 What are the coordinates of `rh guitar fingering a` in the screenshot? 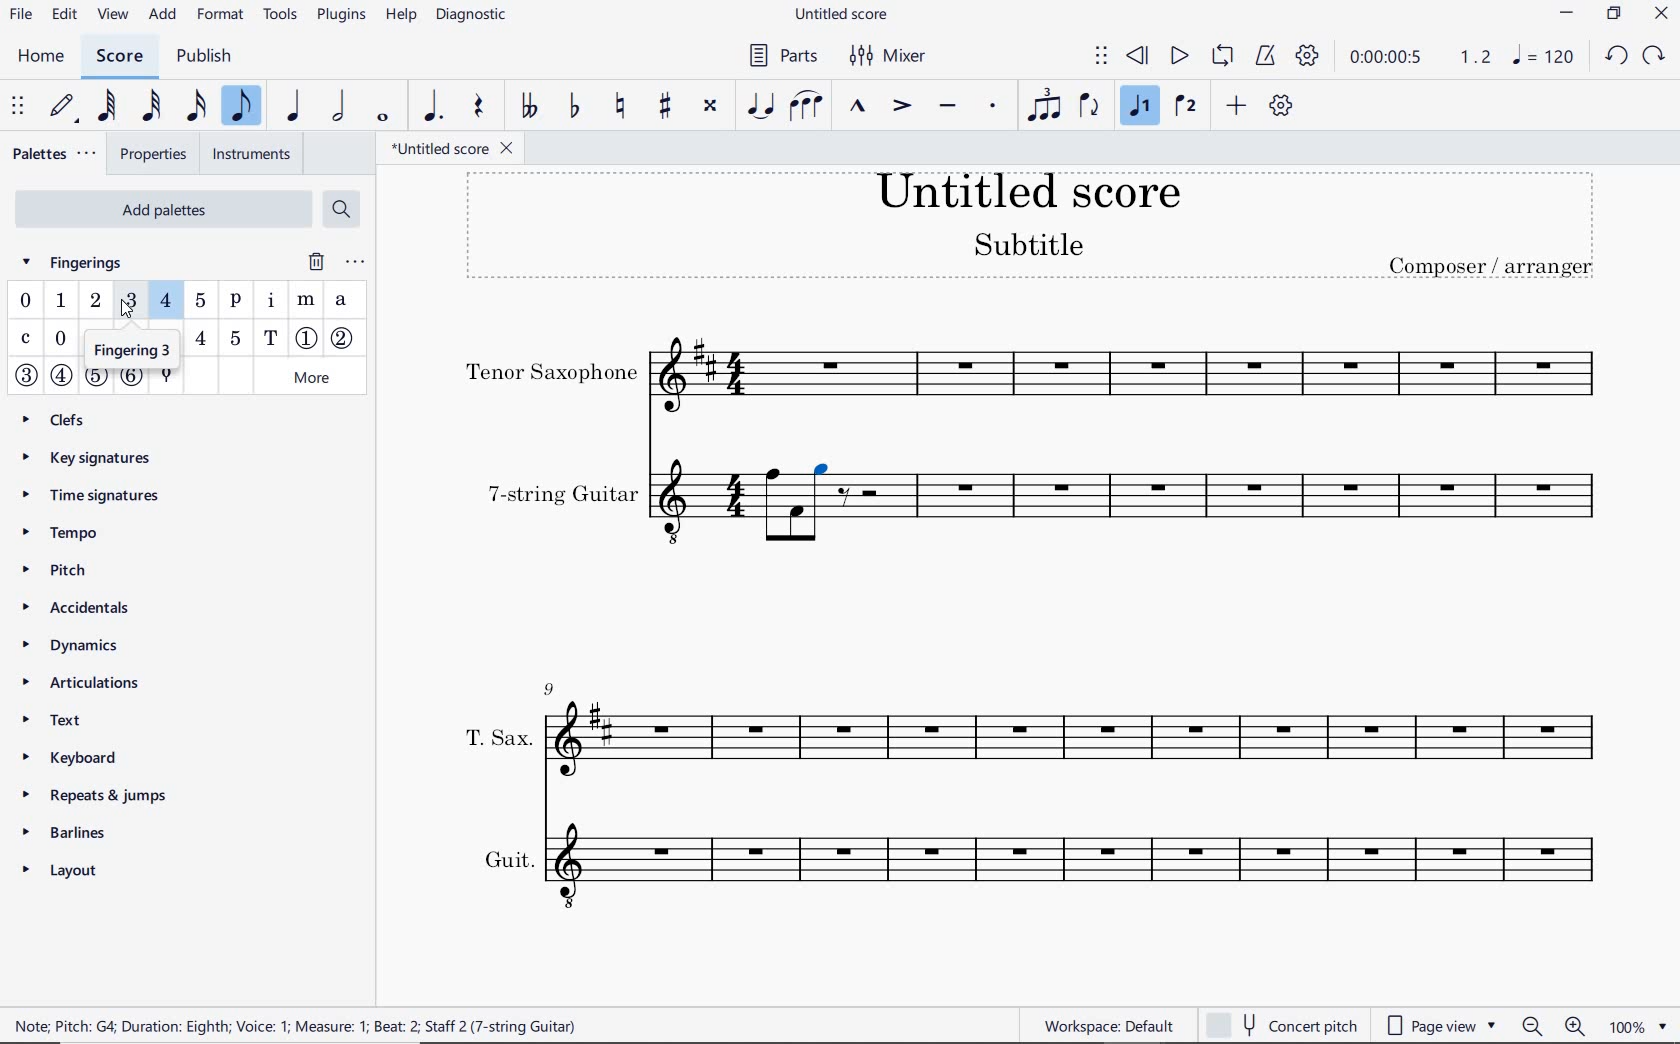 It's located at (343, 302).